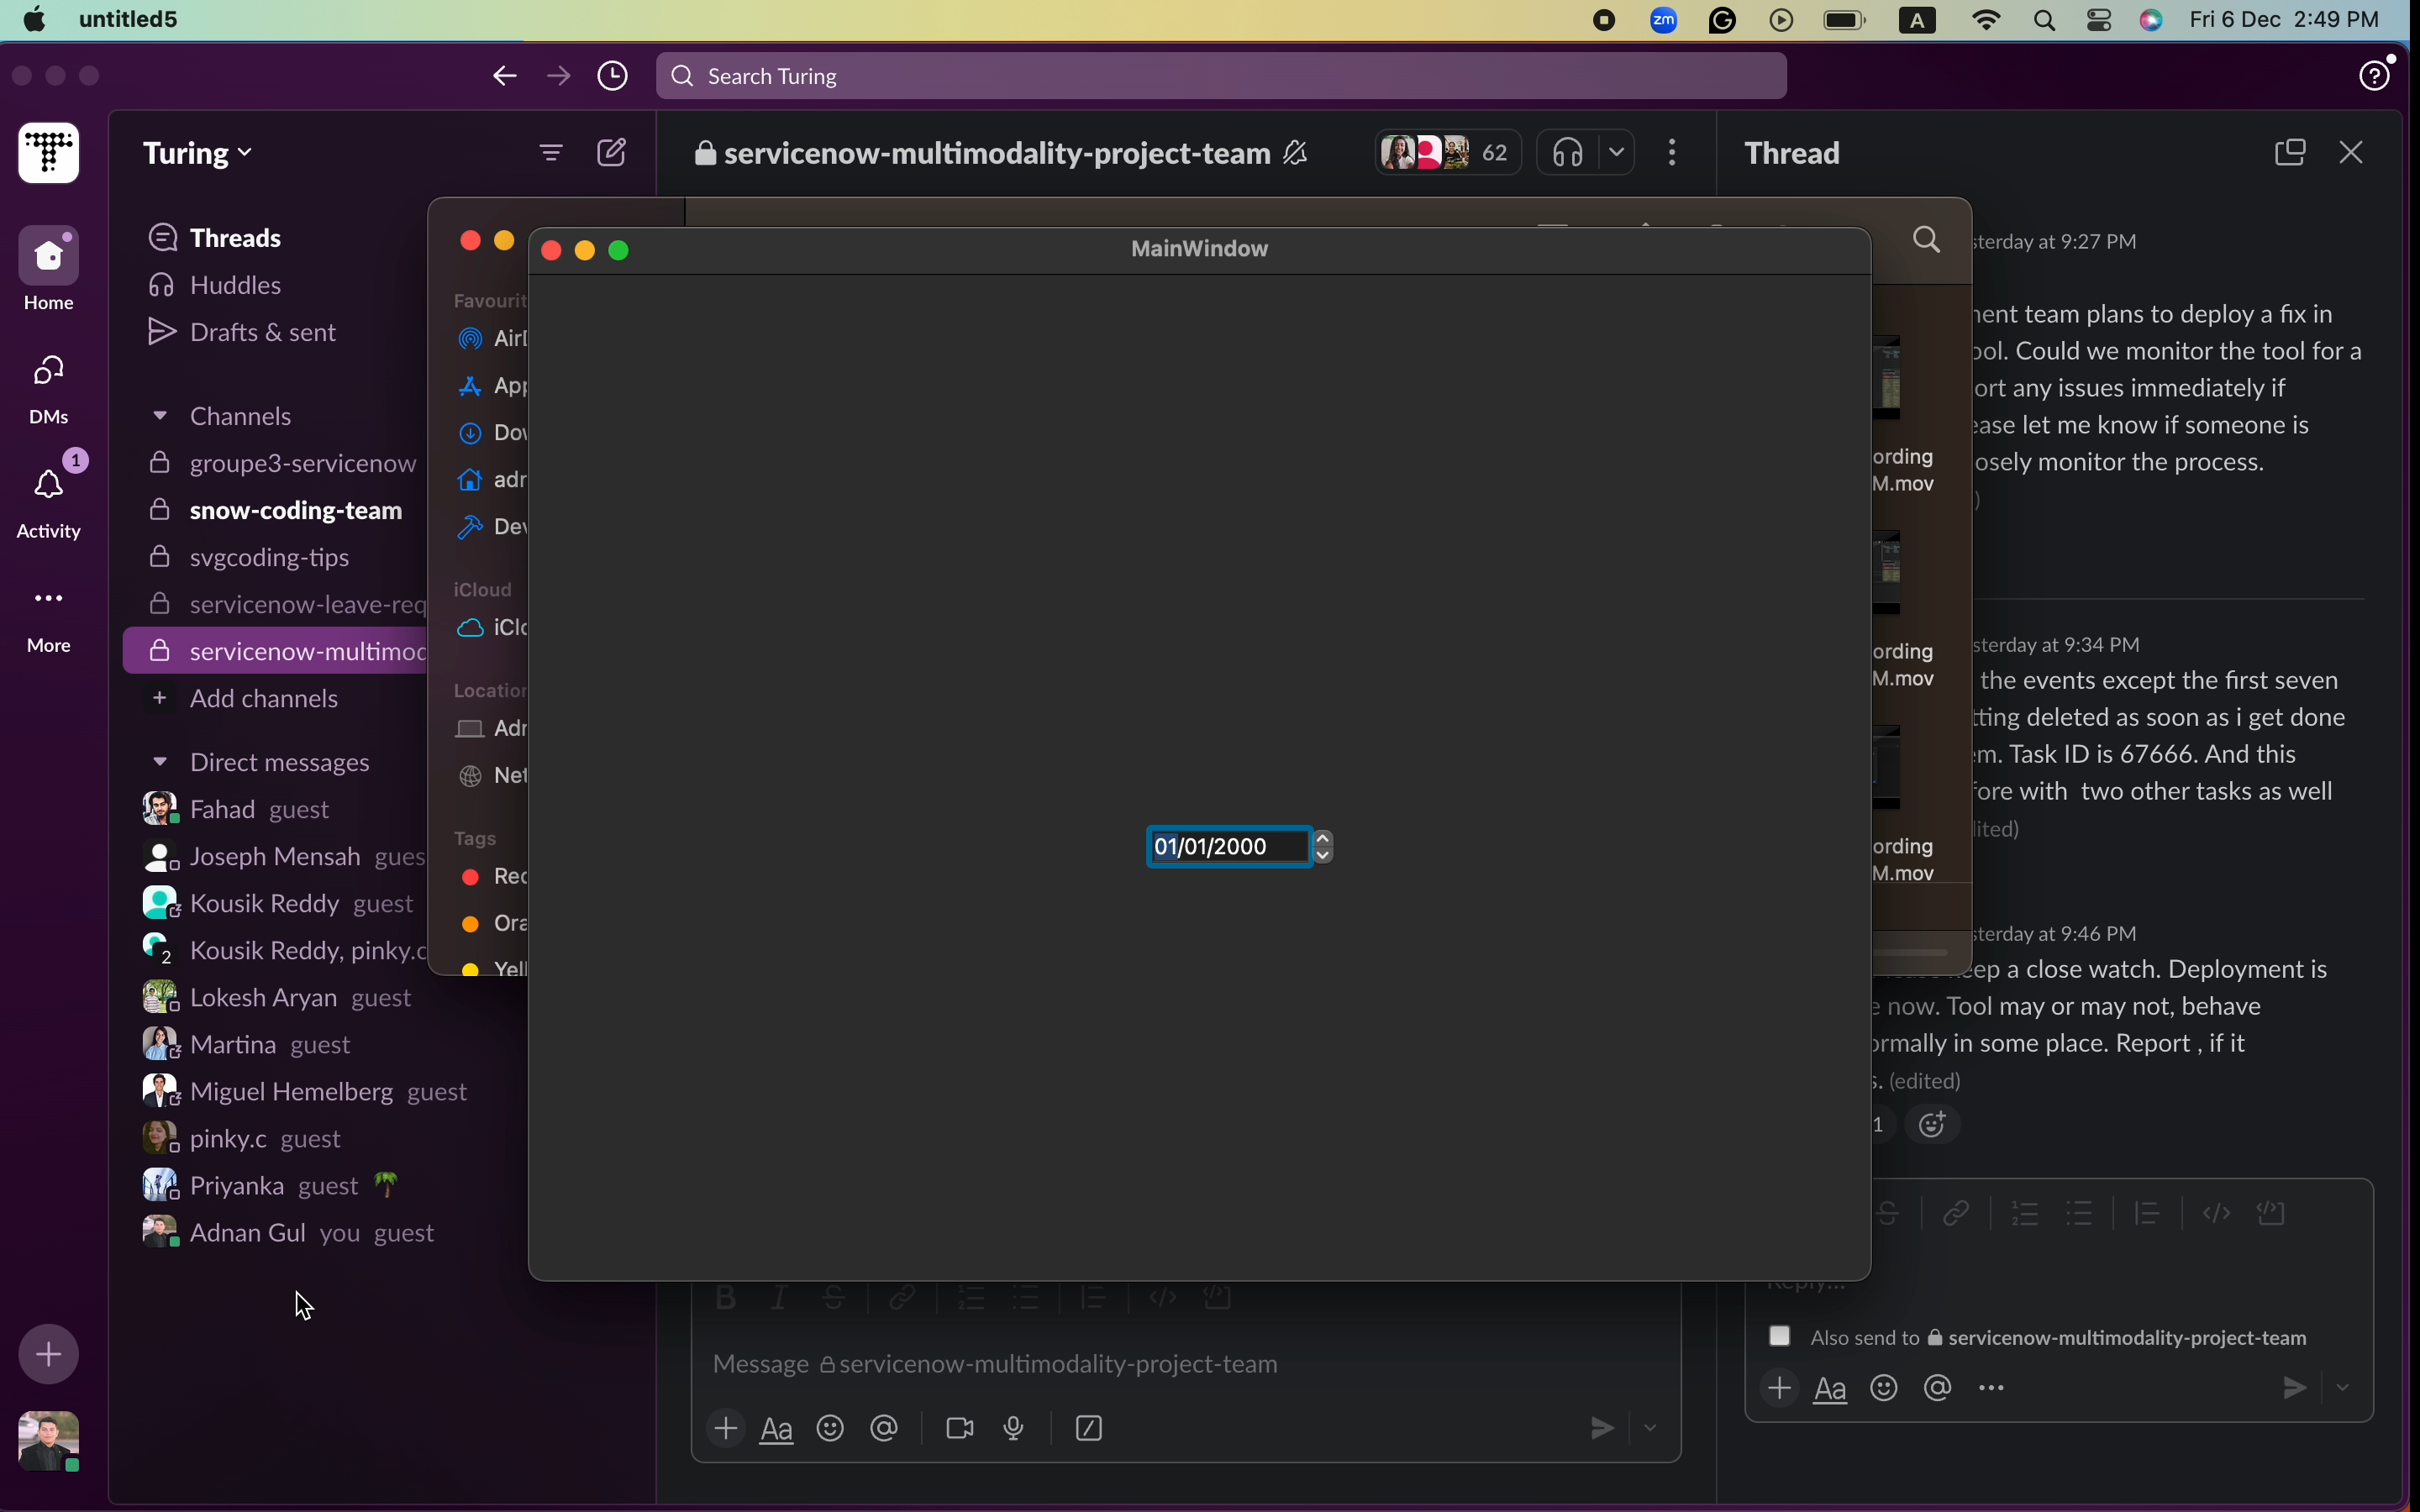 This screenshot has height=1512, width=2420. Describe the element at coordinates (1652, 1430) in the screenshot. I see `down` at that location.